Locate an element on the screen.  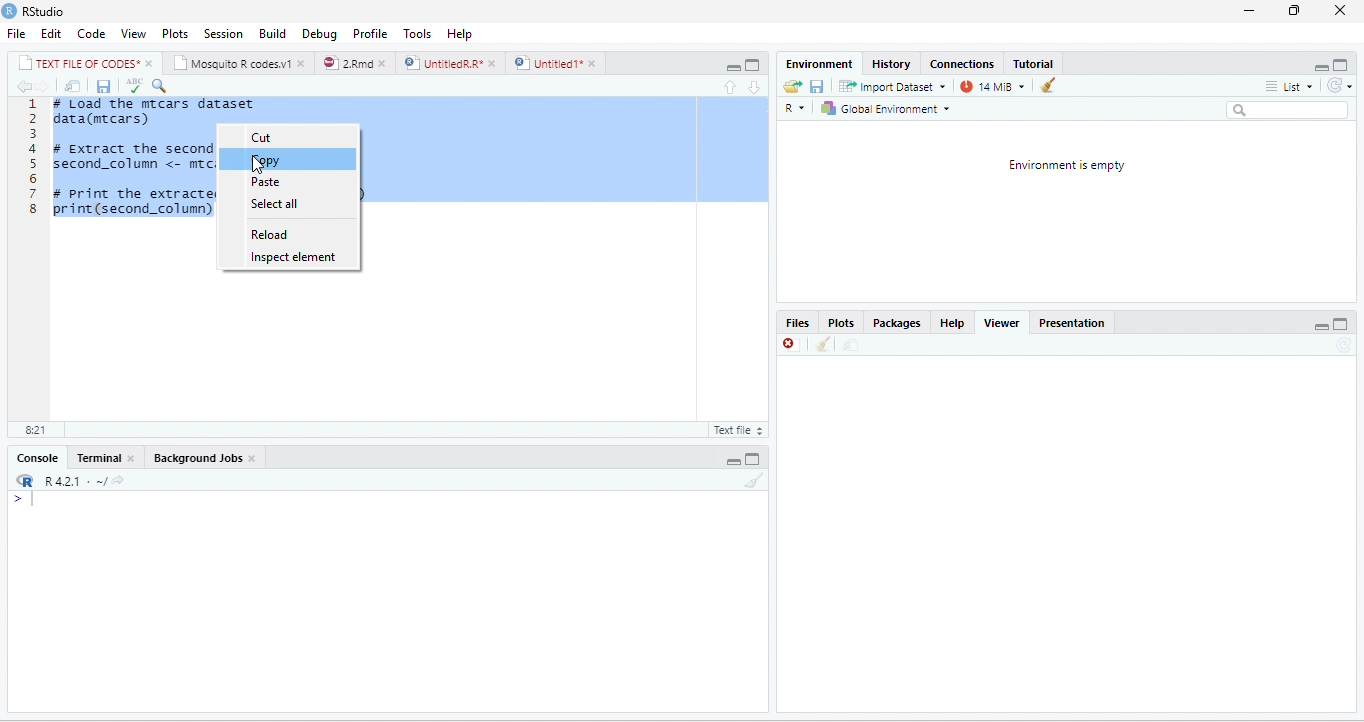
6 is located at coordinates (33, 178).